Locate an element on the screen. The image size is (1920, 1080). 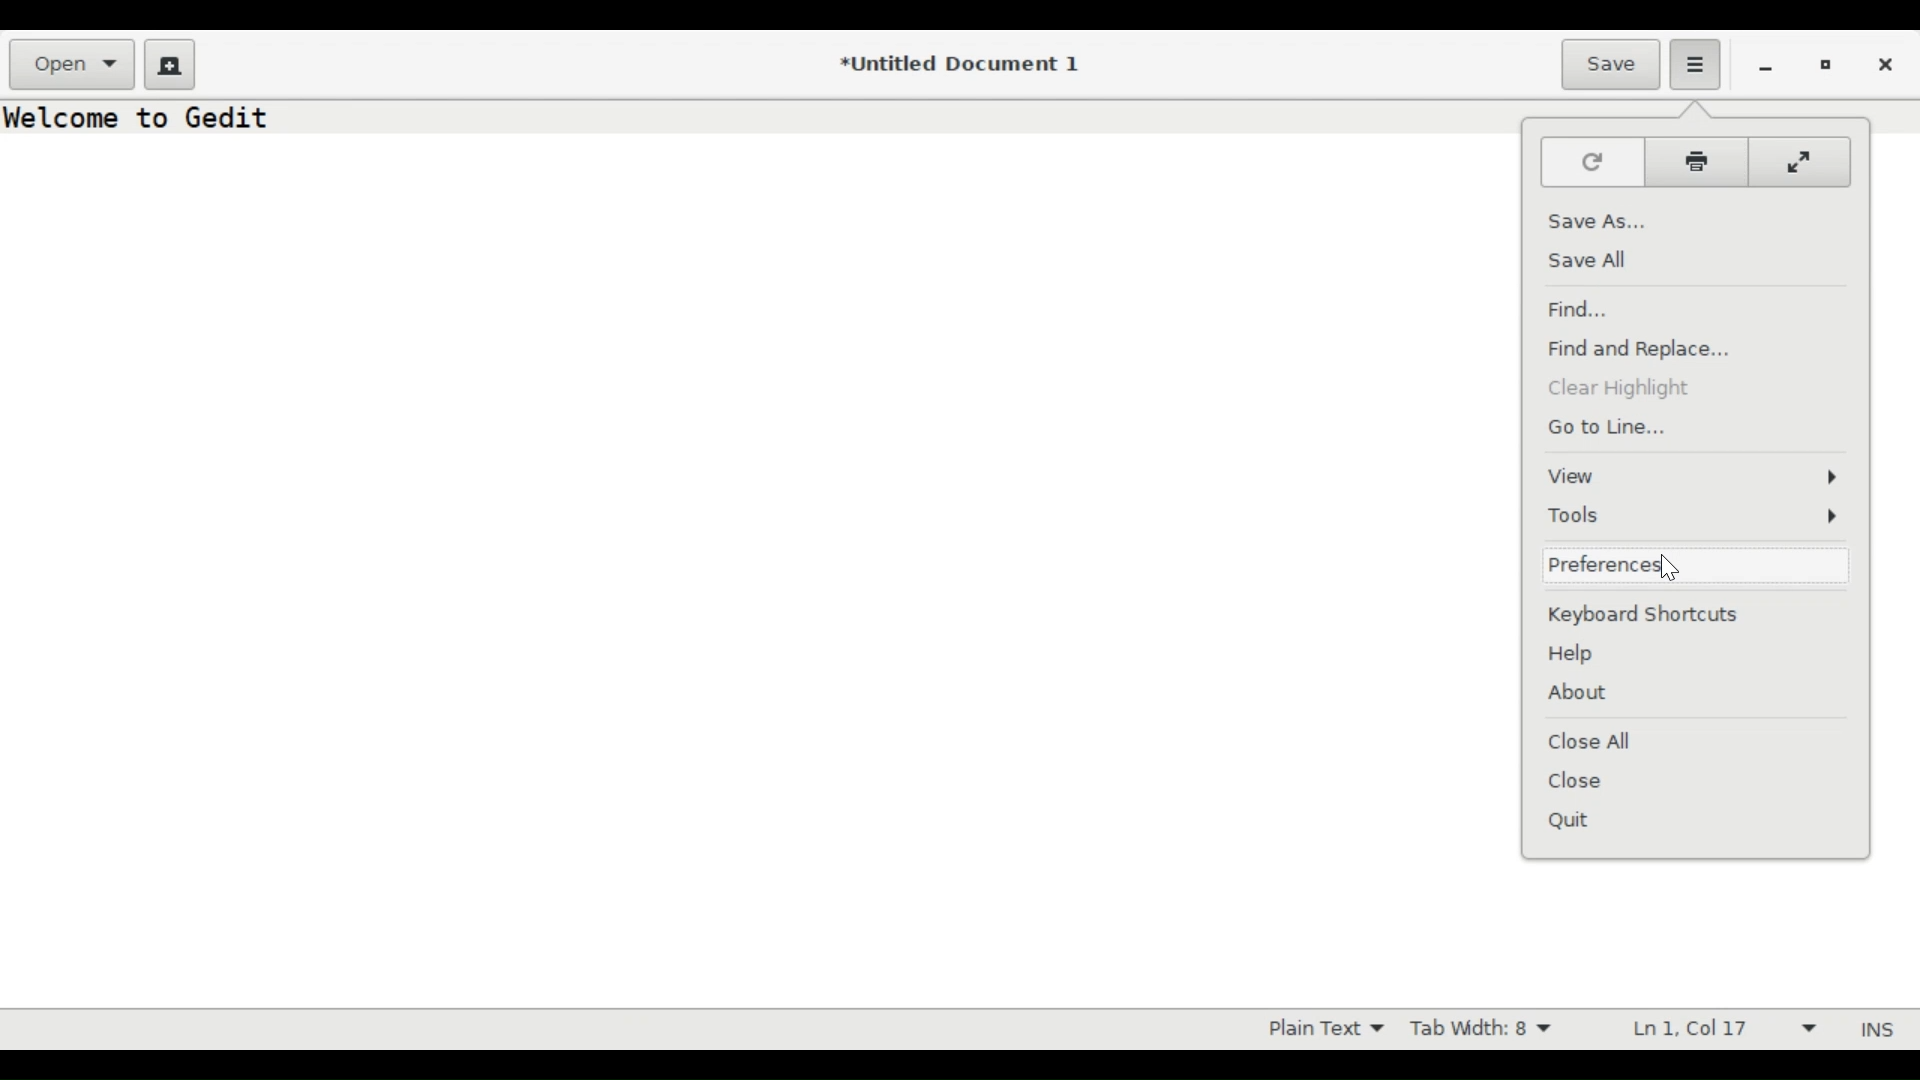
Restore is located at coordinates (1823, 64).